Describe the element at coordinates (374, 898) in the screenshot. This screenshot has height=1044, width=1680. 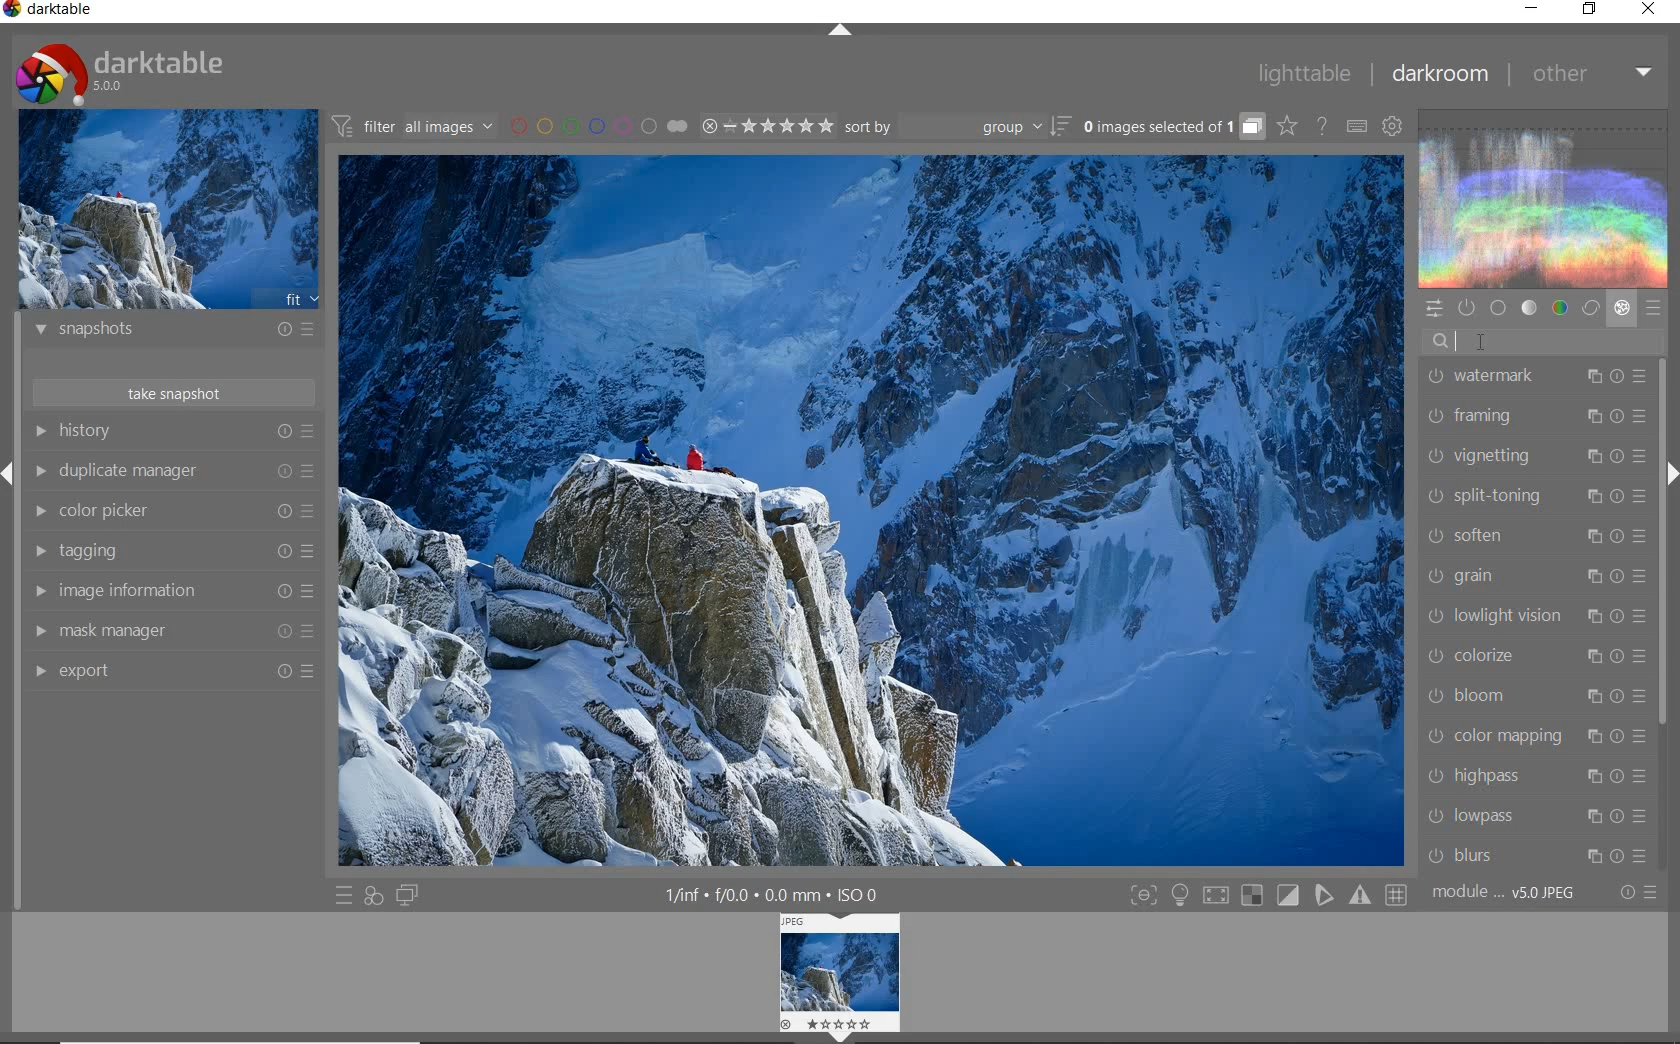
I see `quick access for applying any of your styles` at that location.